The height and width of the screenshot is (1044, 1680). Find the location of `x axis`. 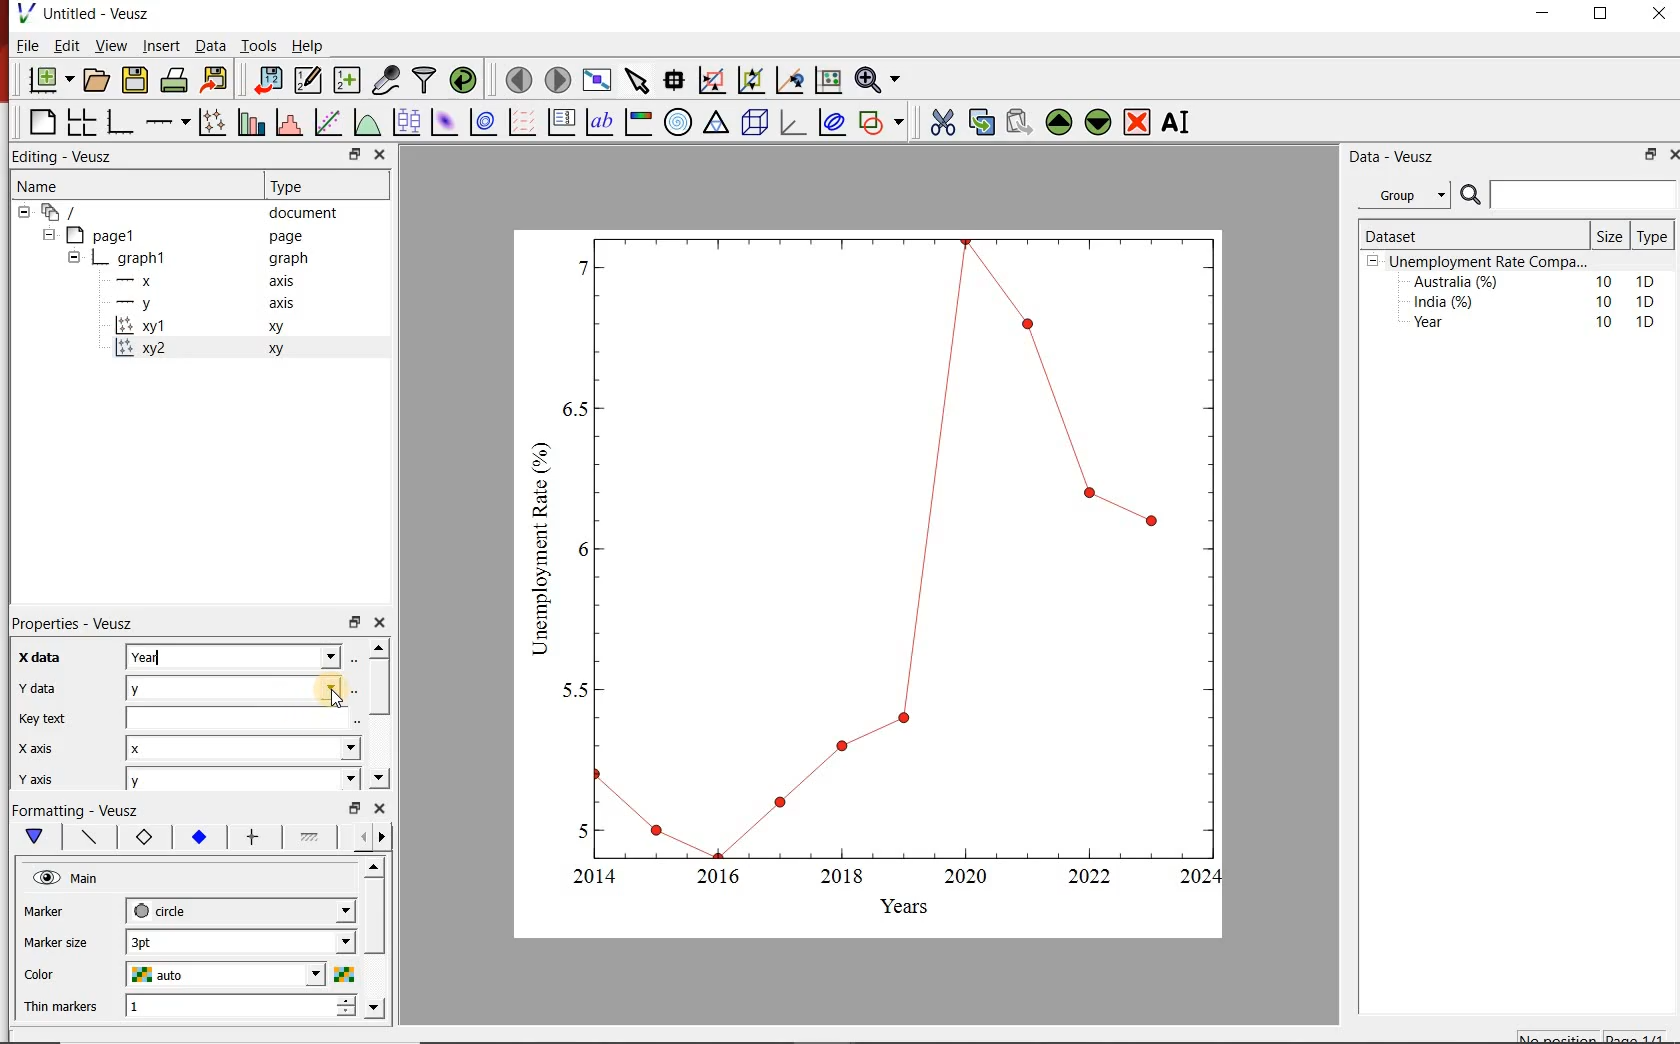

x axis is located at coordinates (214, 280).